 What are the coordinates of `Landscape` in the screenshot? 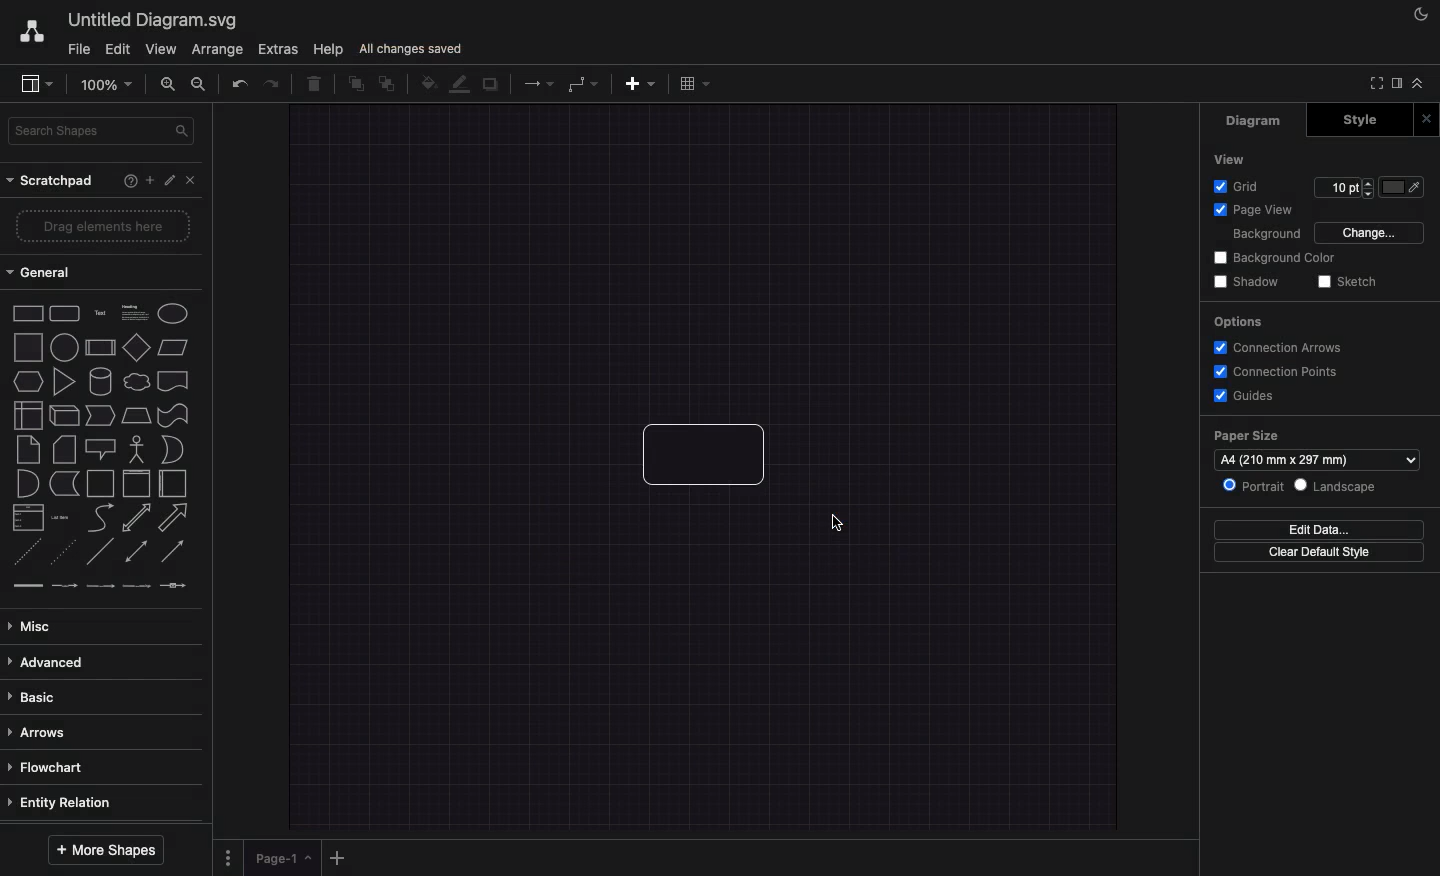 It's located at (1344, 485).